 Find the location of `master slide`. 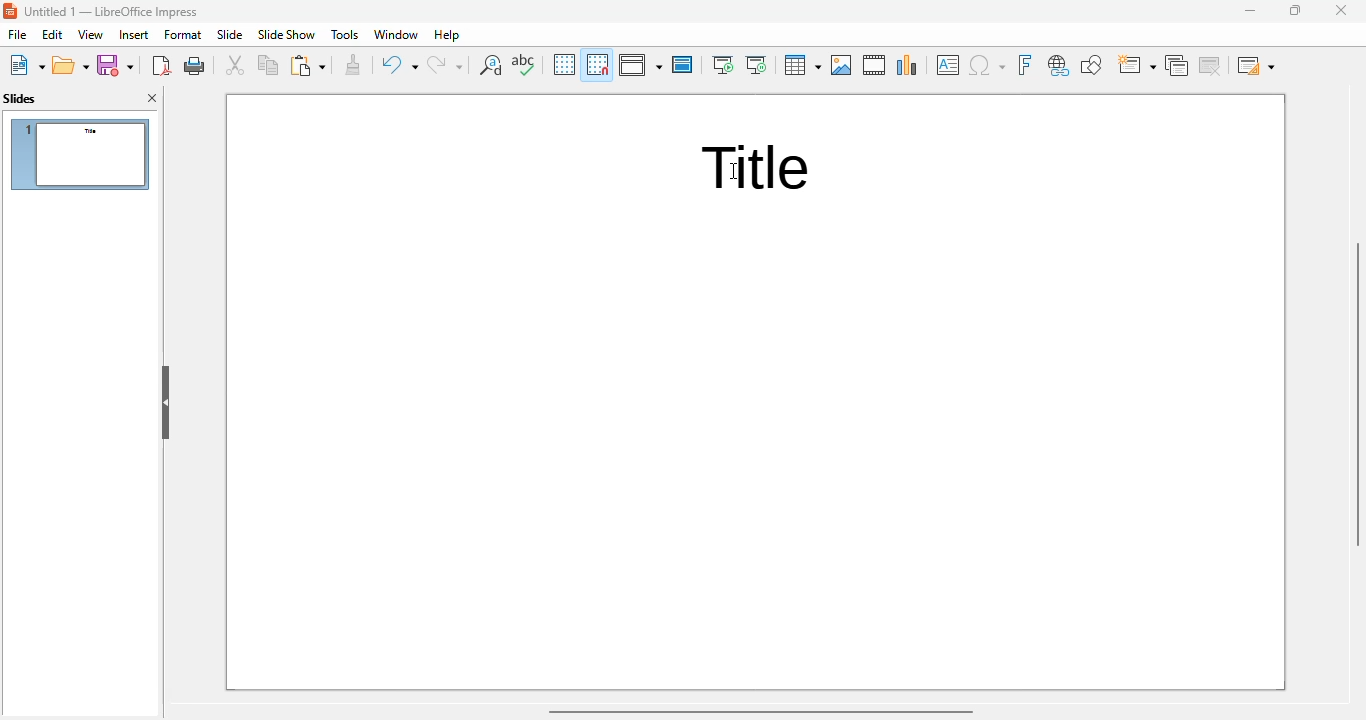

master slide is located at coordinates (682, 65).